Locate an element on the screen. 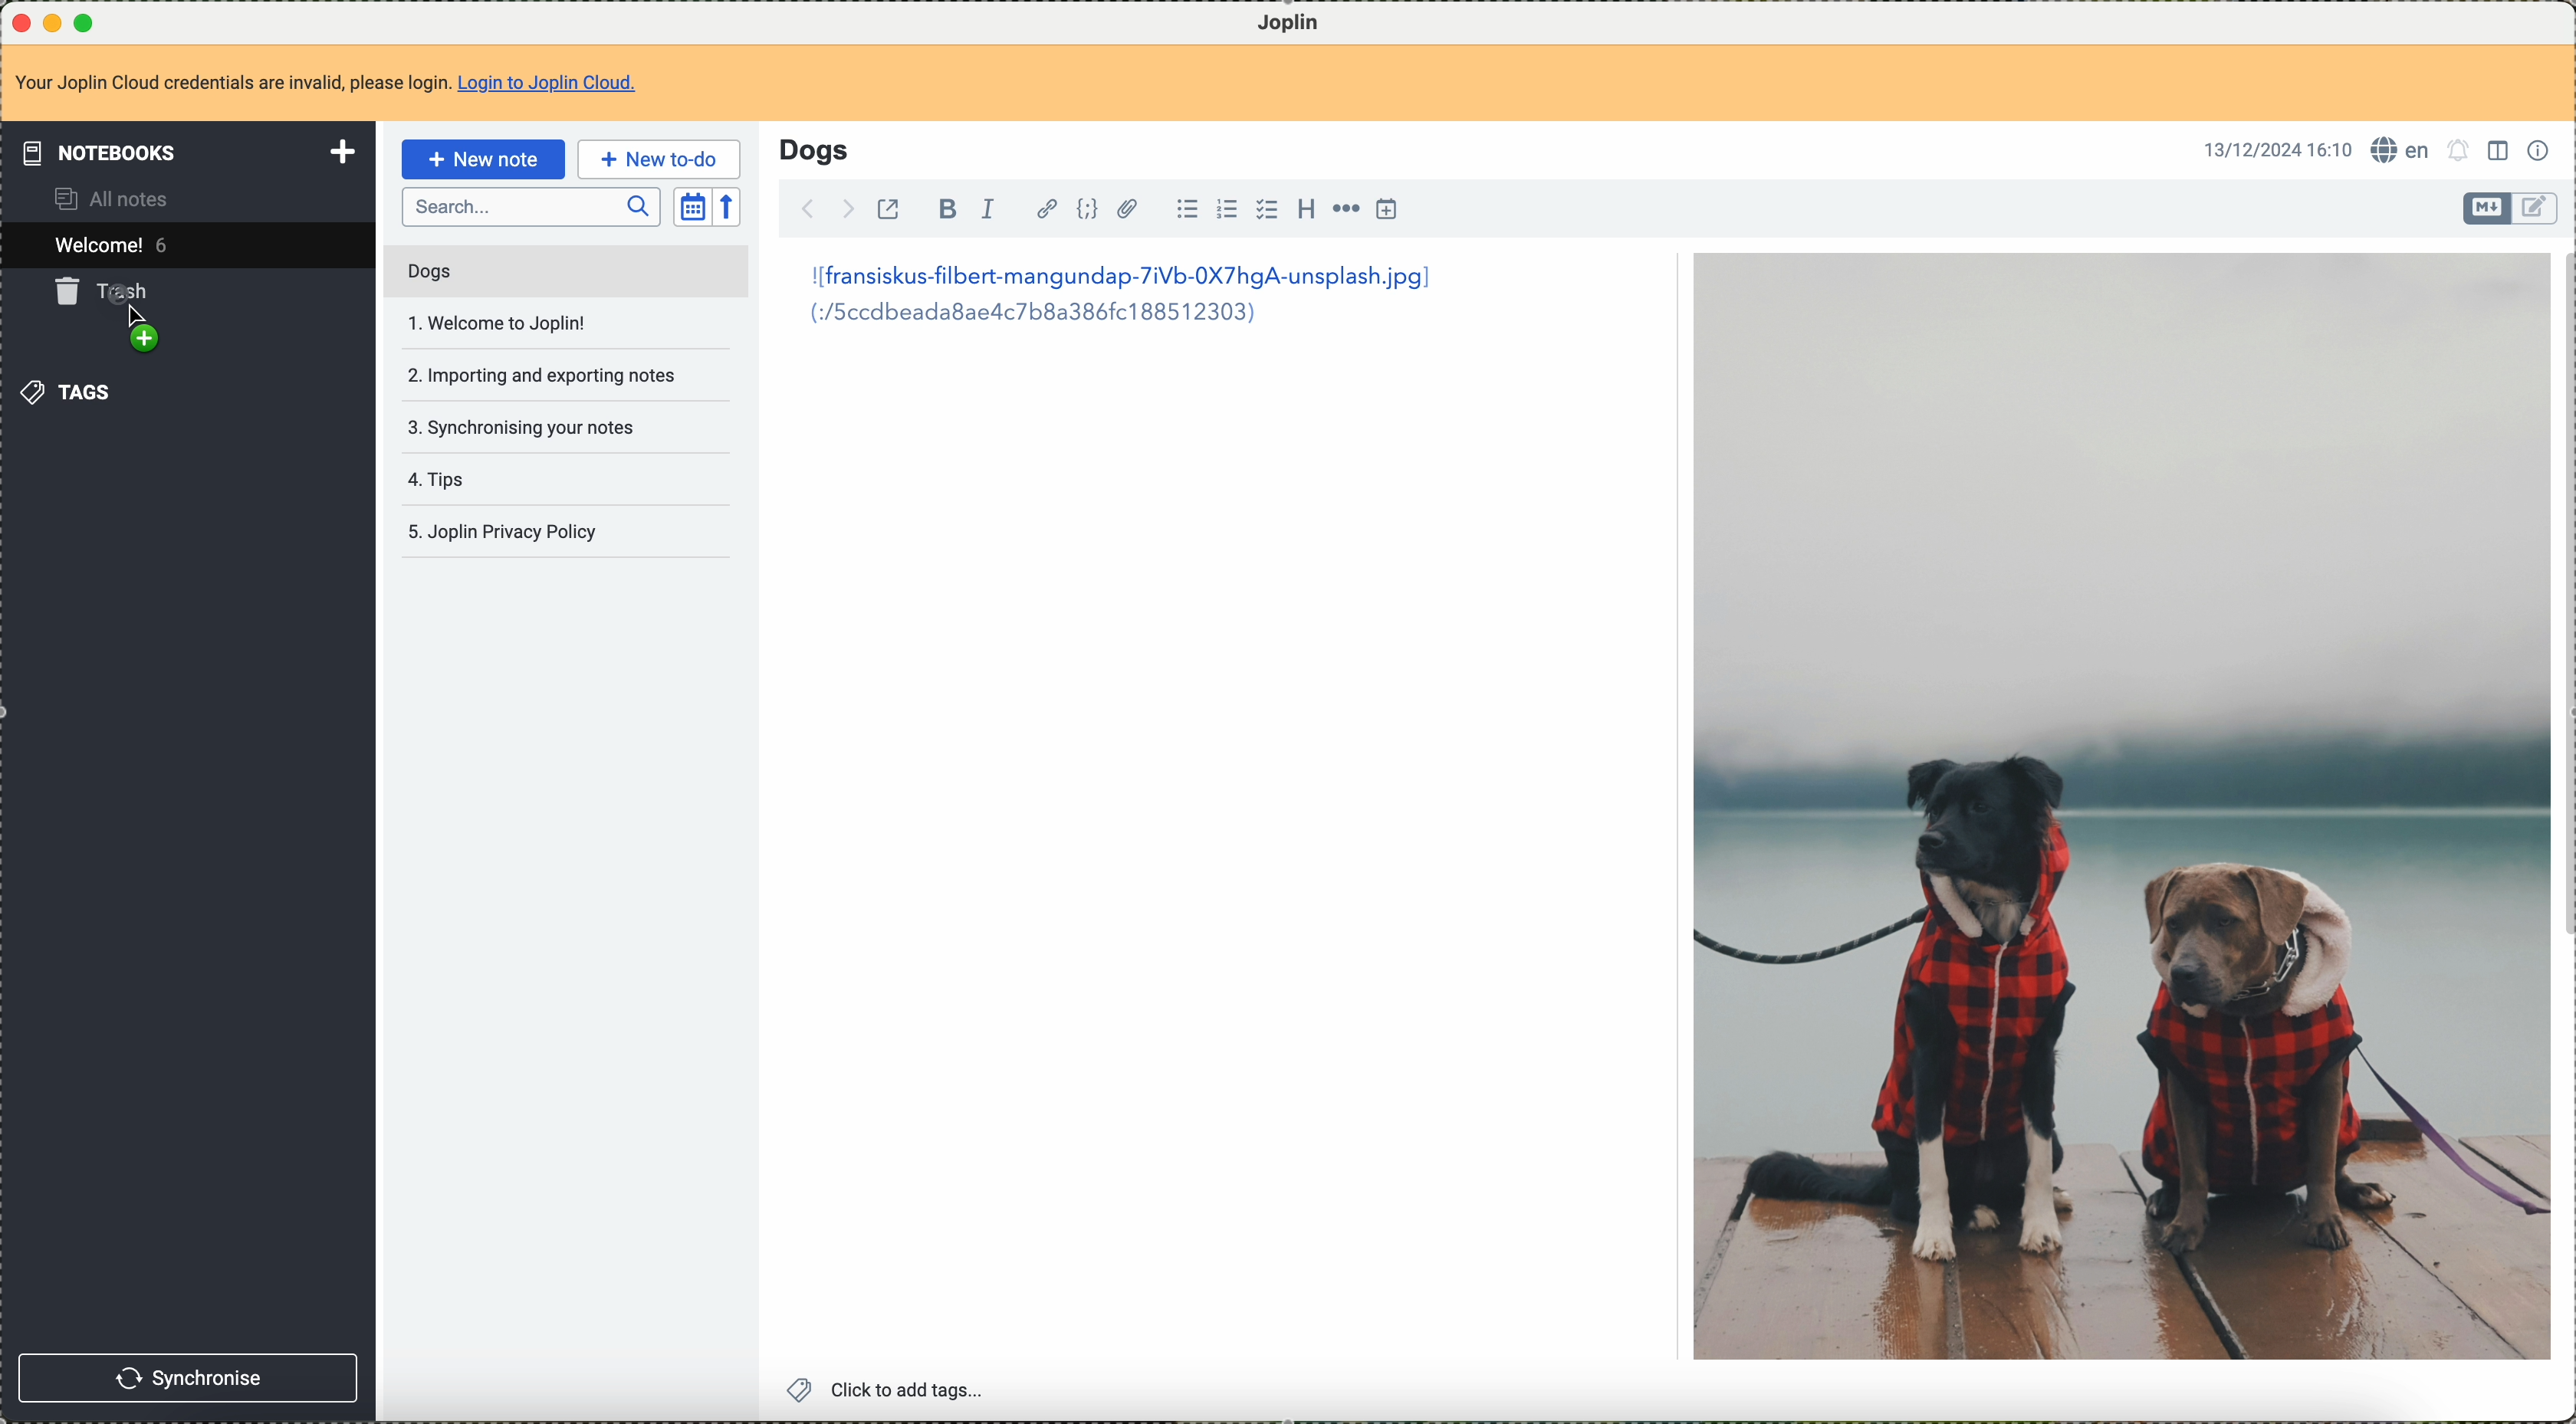 The image size is (2576, 1424). bold is located at coordinates (947, 210).